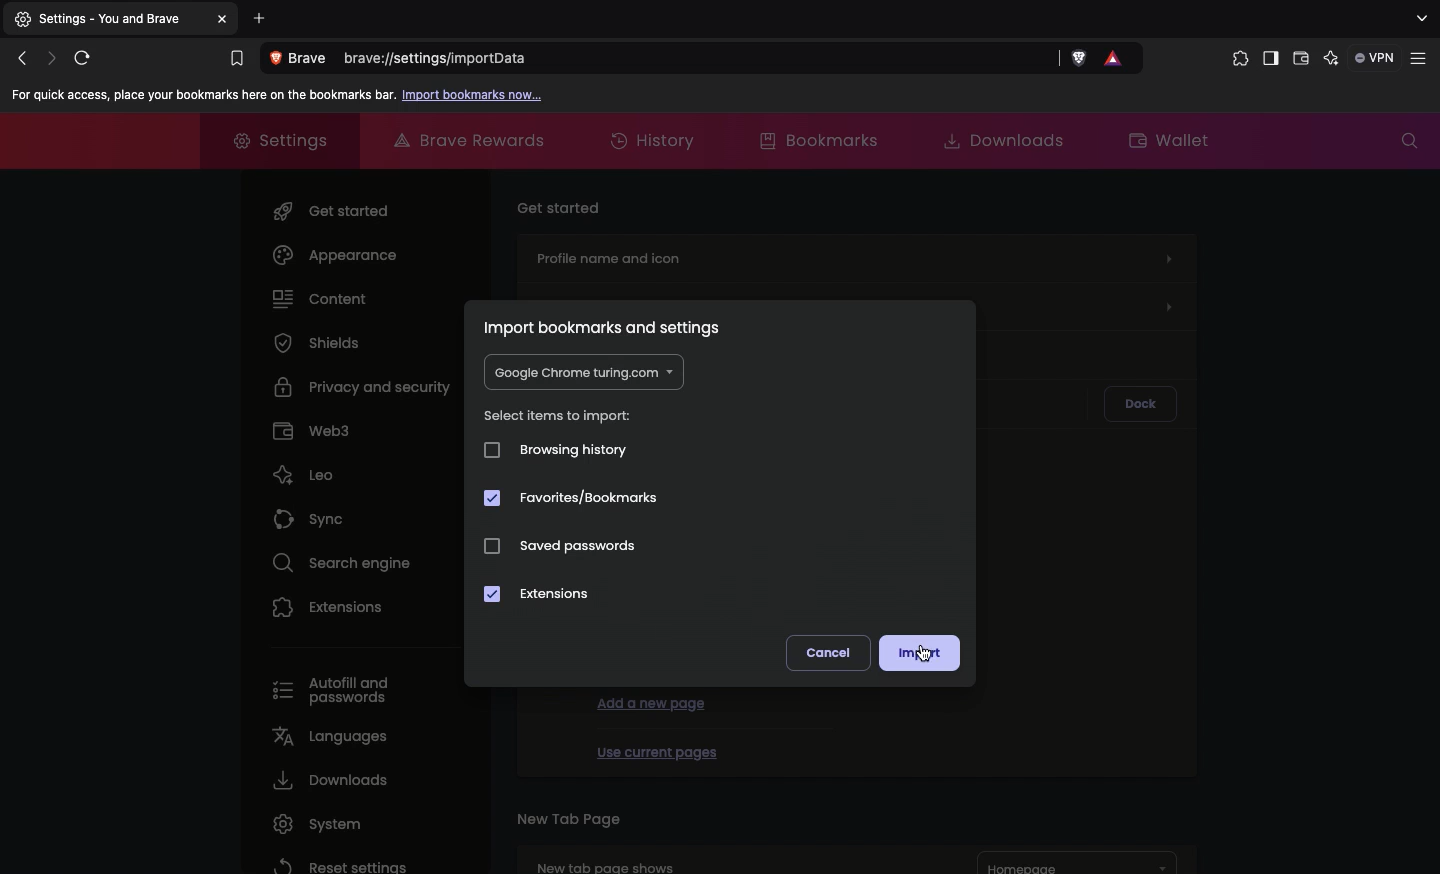 The width and height of the screenshot is (1440, 874). What do you see at coordinates (339, 692) in the screenshot?
I see `Autofill and passwords` at bounding box center [339, 692].